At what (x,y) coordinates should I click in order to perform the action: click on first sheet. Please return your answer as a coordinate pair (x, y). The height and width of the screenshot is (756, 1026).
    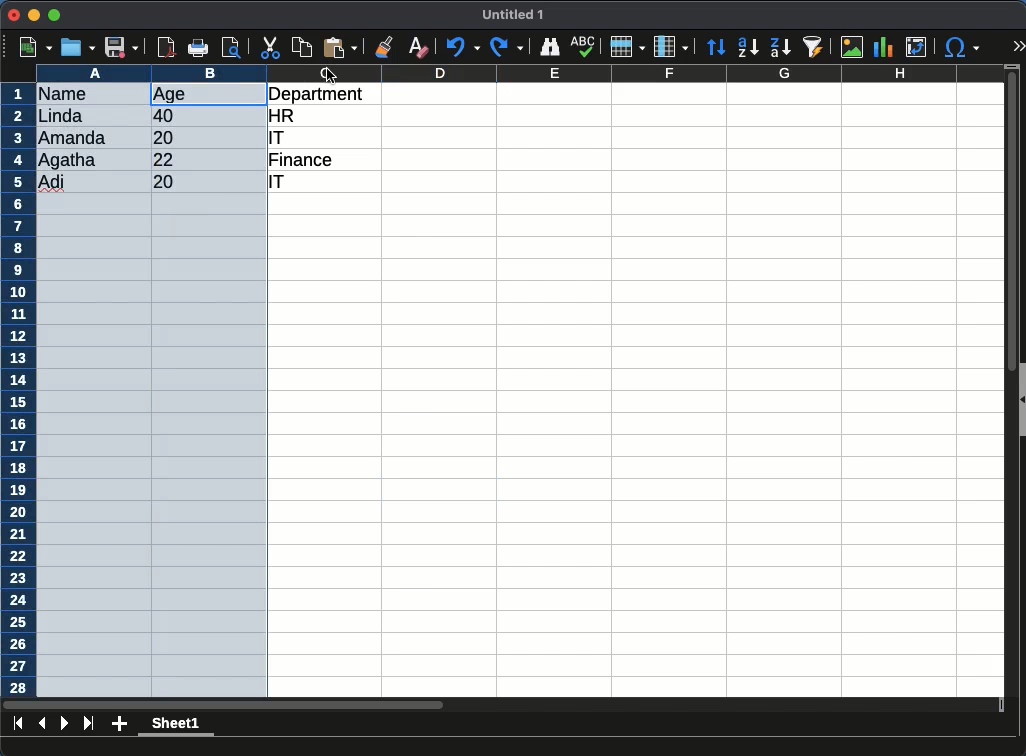
    Looking at the image, I should click on (18, 723).